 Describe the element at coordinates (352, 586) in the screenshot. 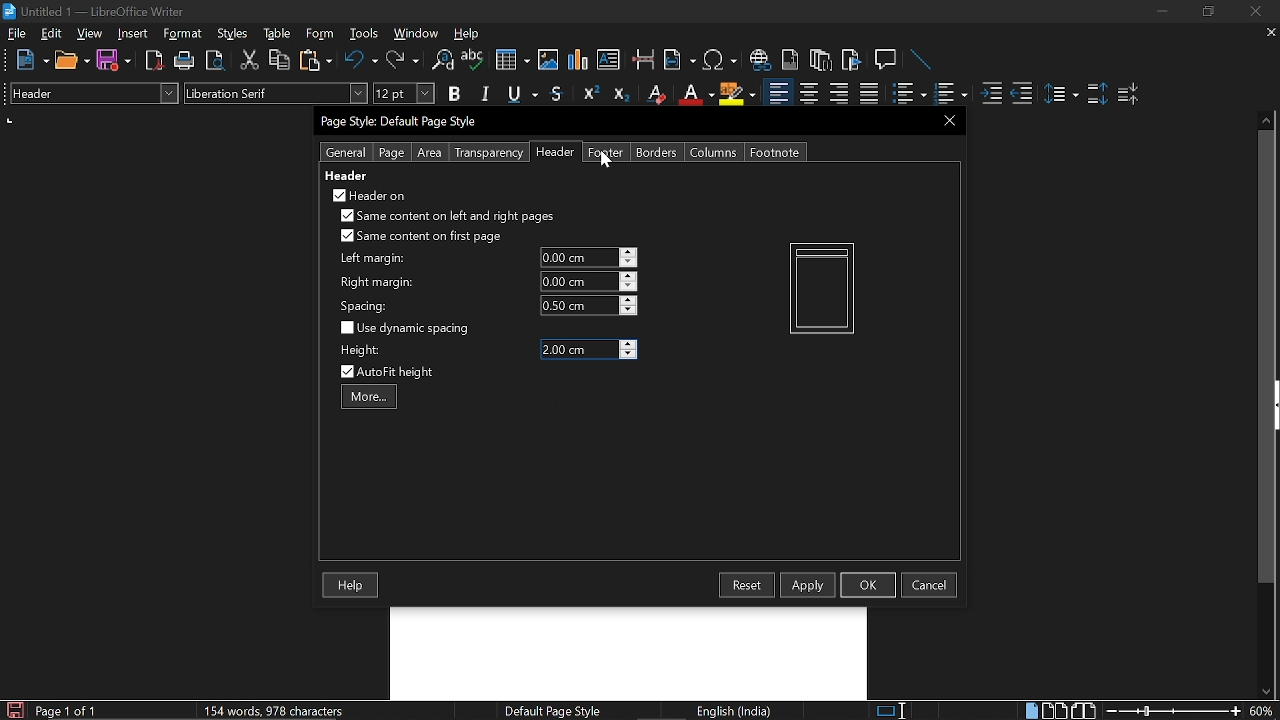

I see `Help` at that location.